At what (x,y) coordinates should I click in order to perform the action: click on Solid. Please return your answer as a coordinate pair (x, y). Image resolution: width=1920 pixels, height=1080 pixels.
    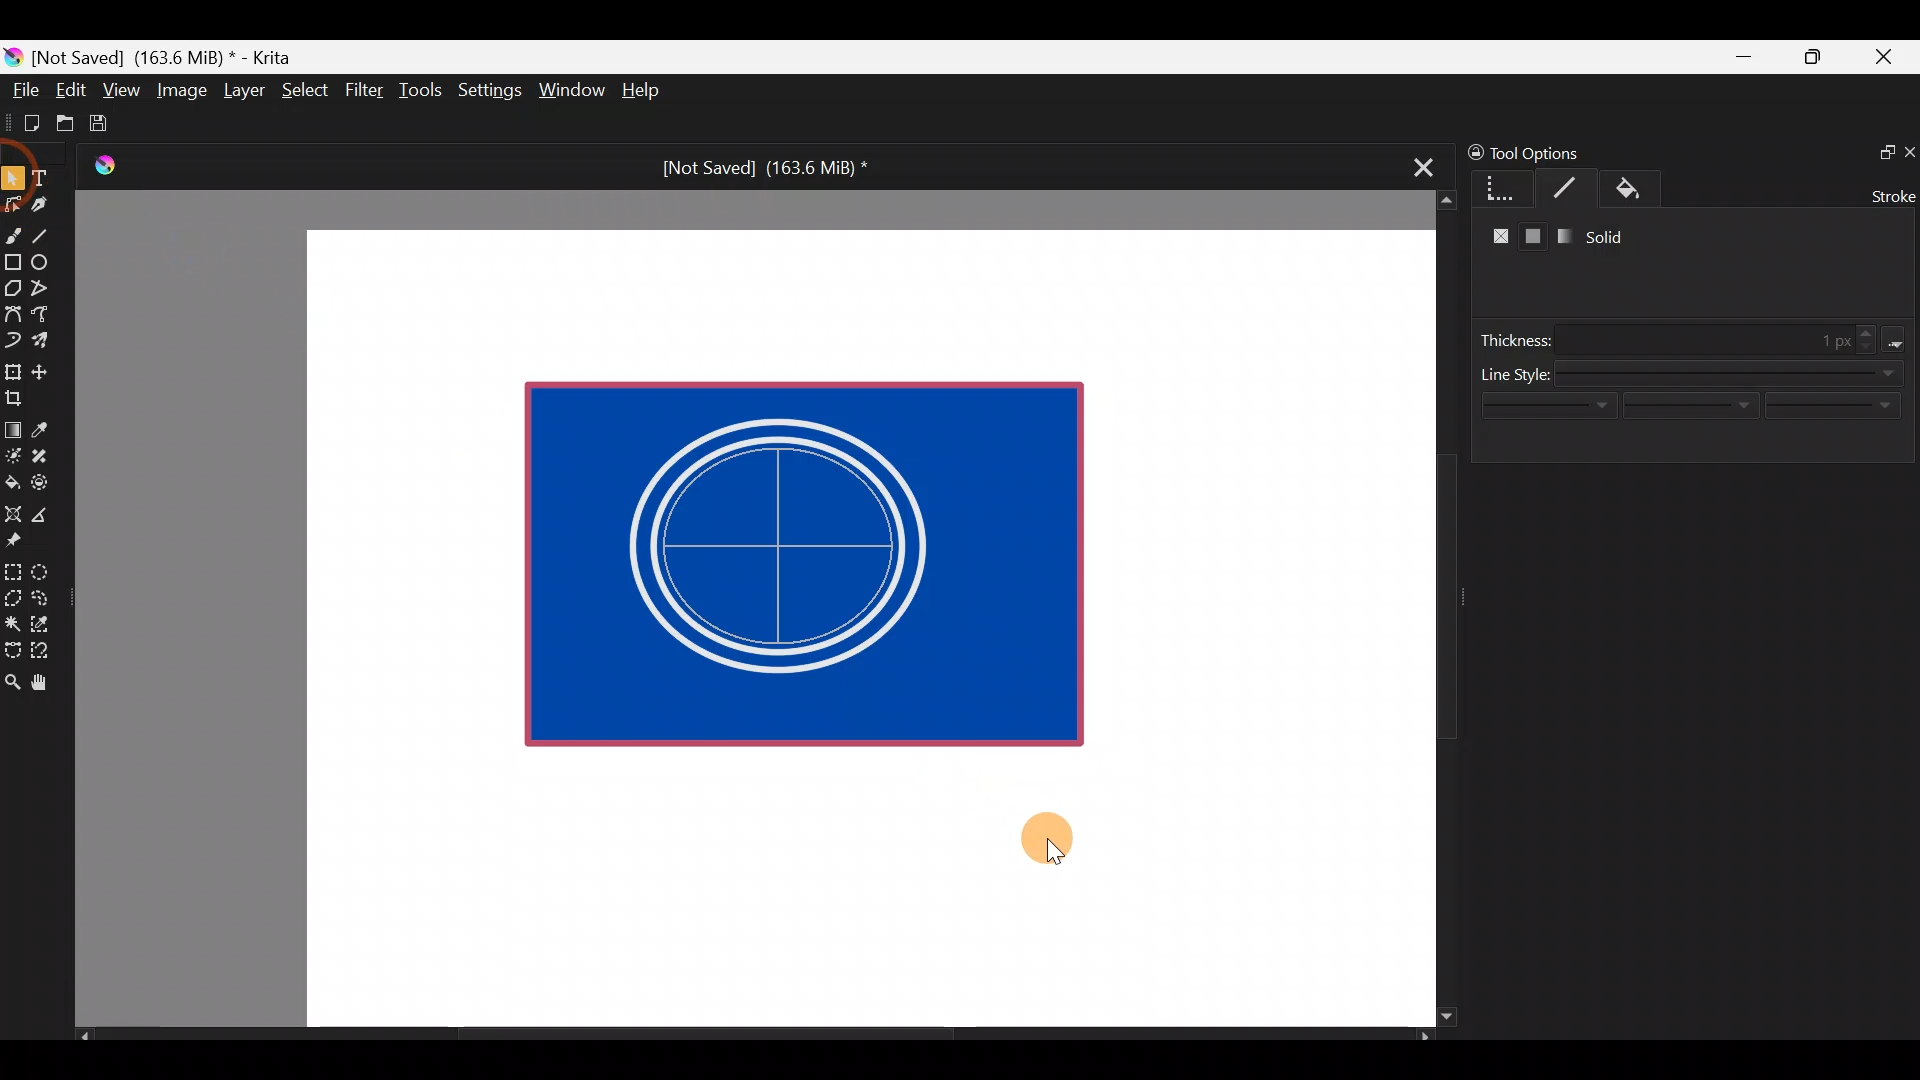
    Looking at the image, I should click on (1612, 236).